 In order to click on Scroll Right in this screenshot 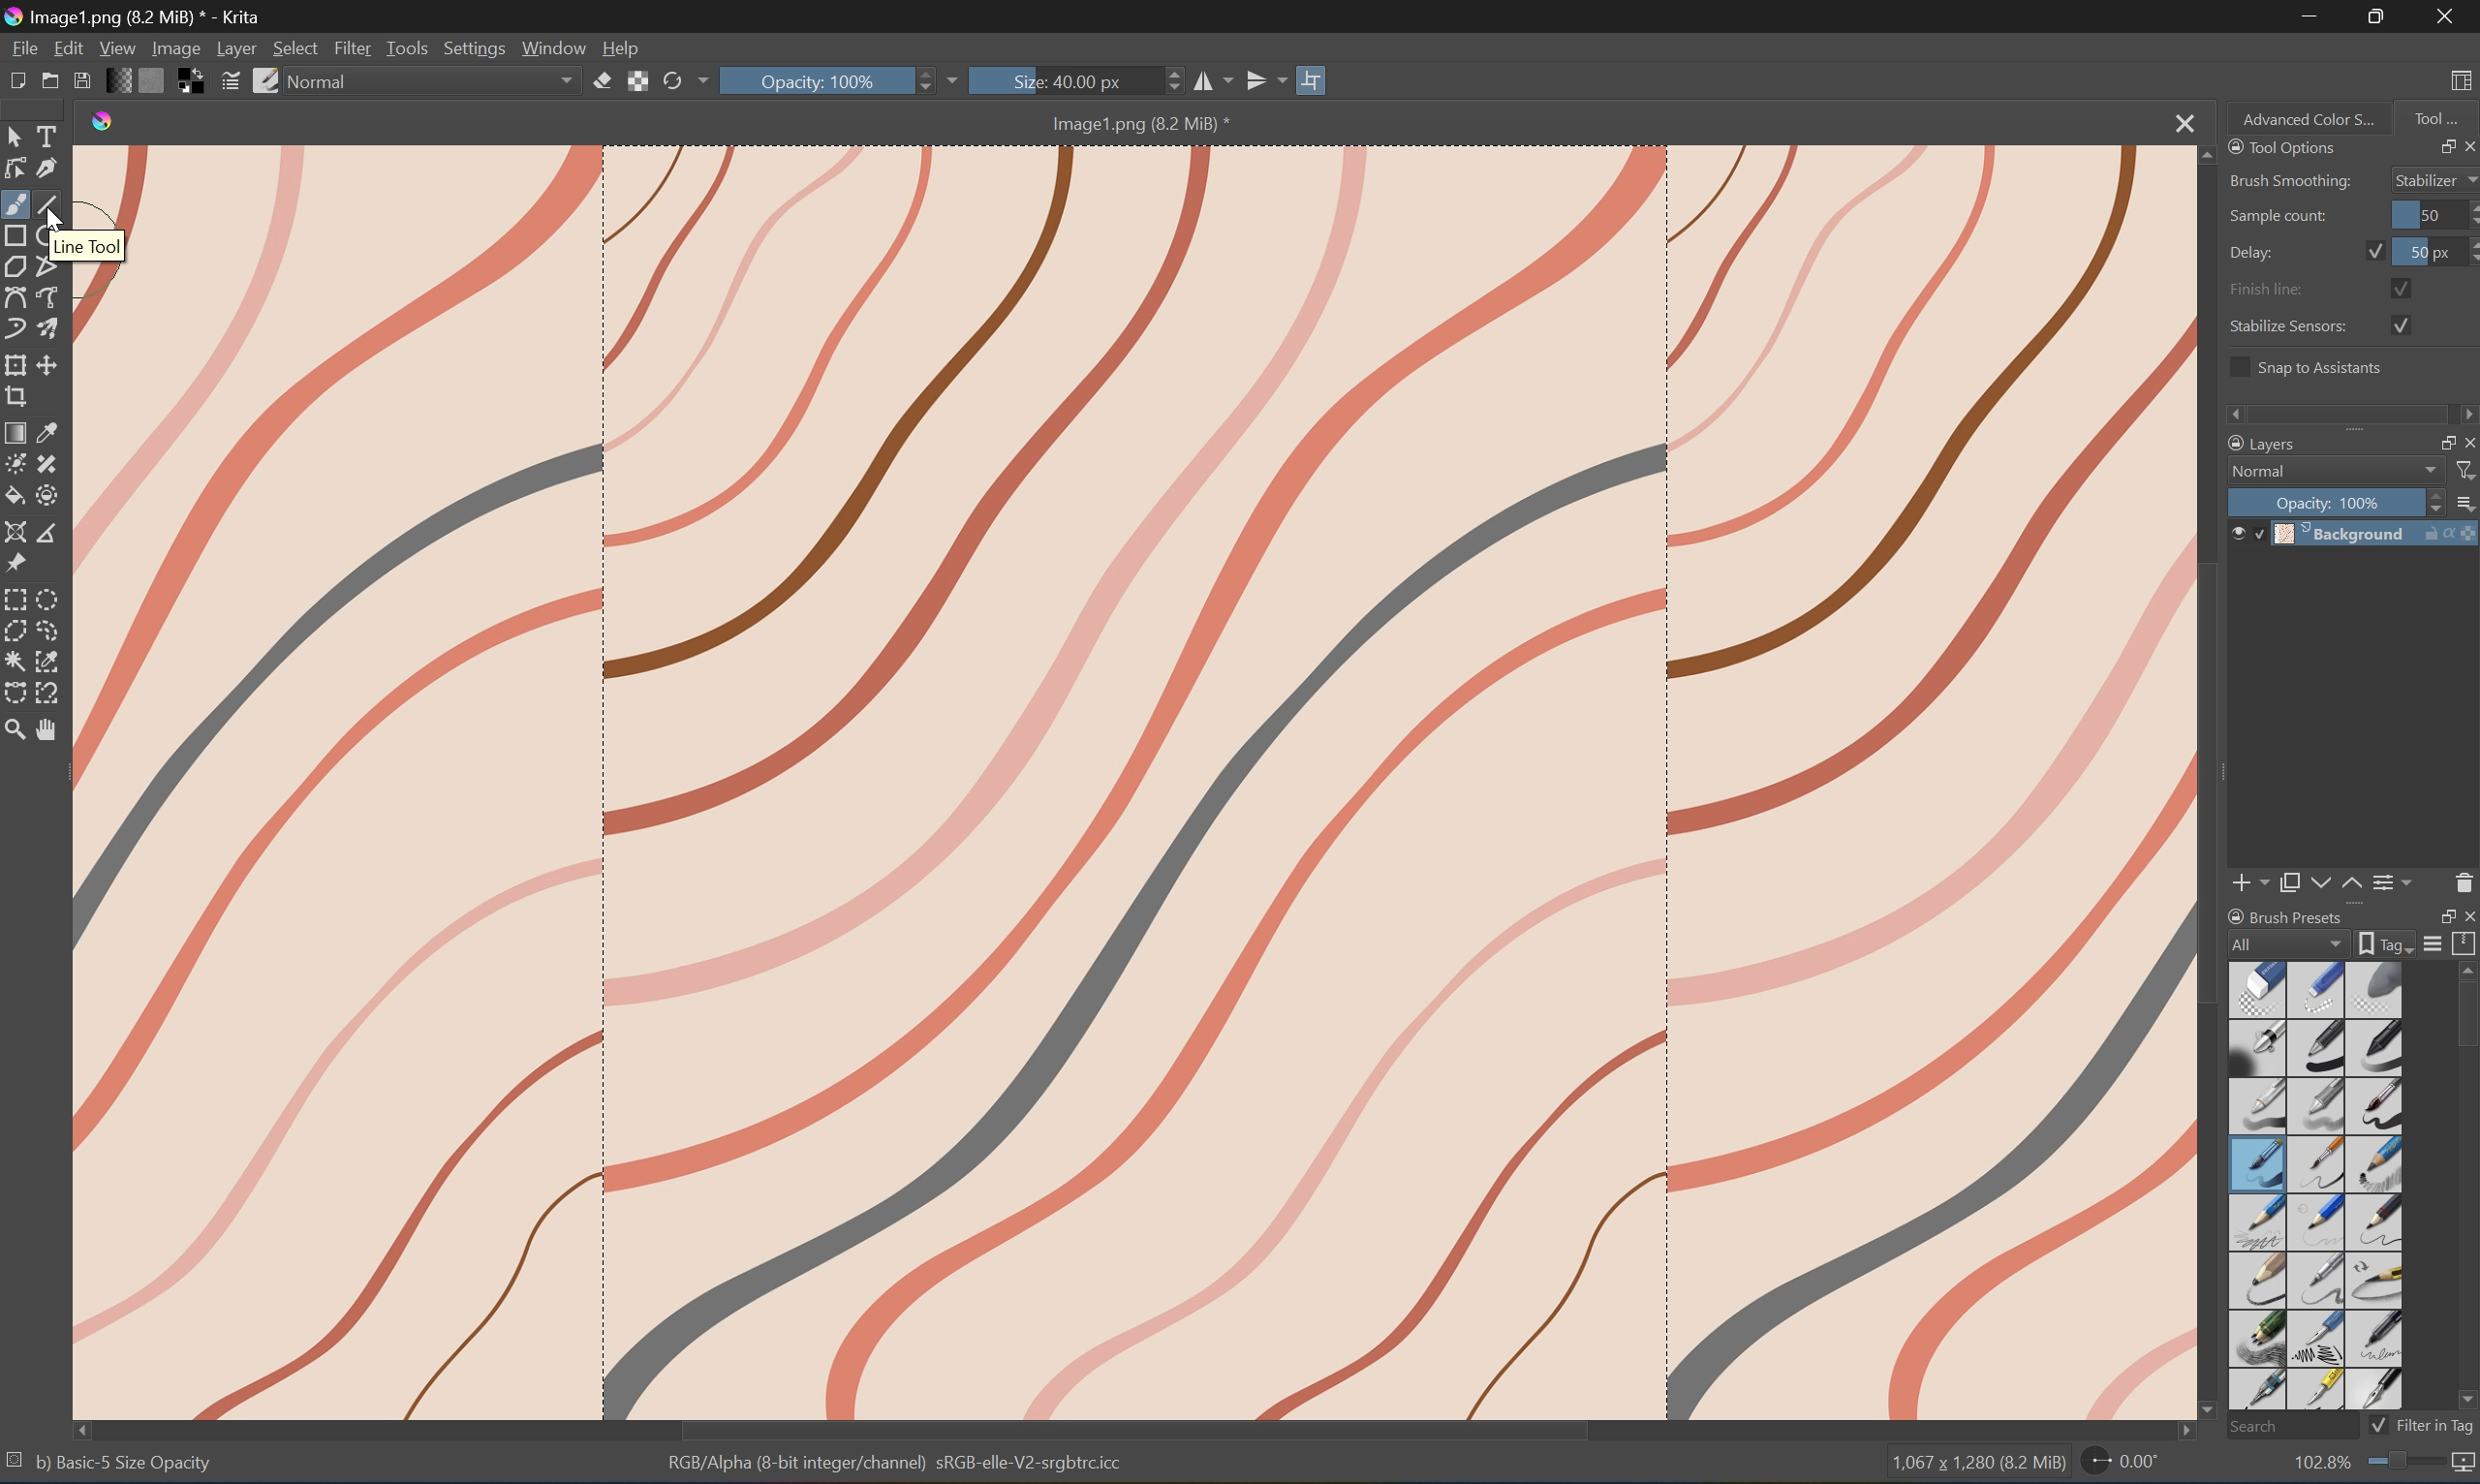, I will do `click(2176, 1432)`.